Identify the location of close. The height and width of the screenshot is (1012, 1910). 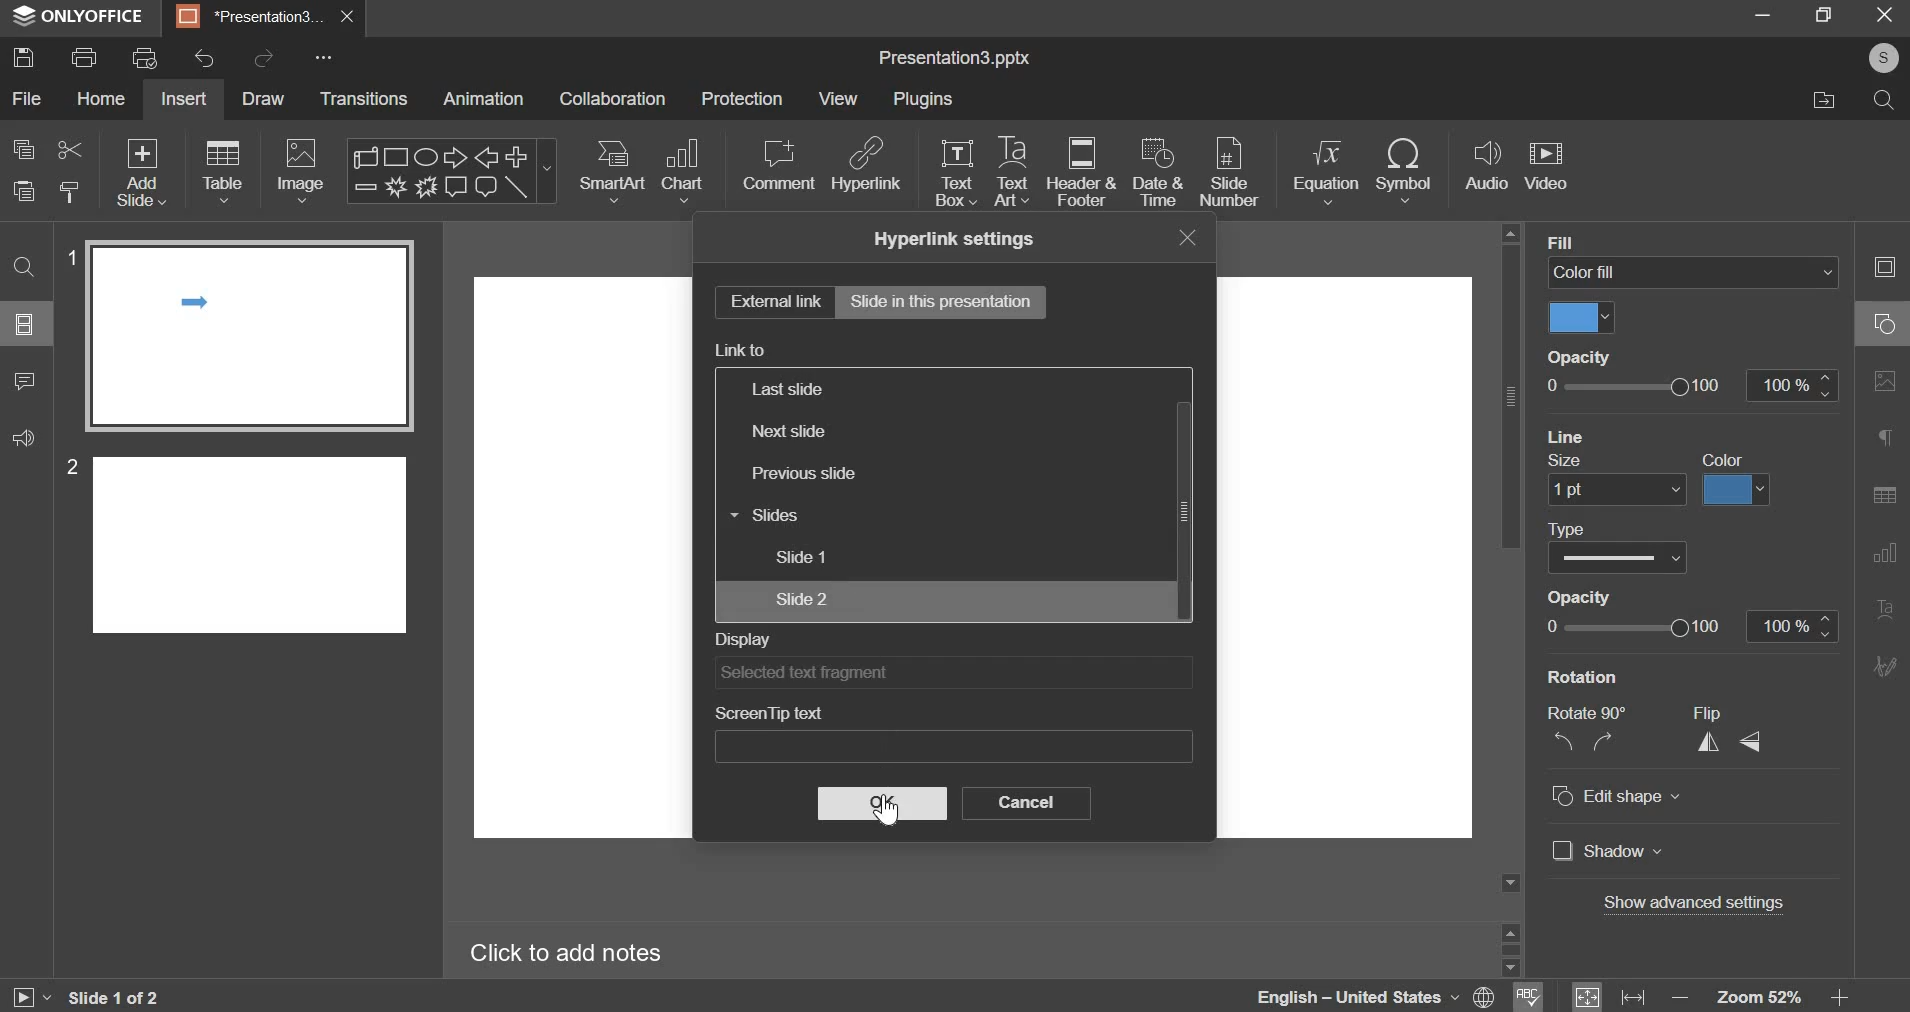
(348, 17).